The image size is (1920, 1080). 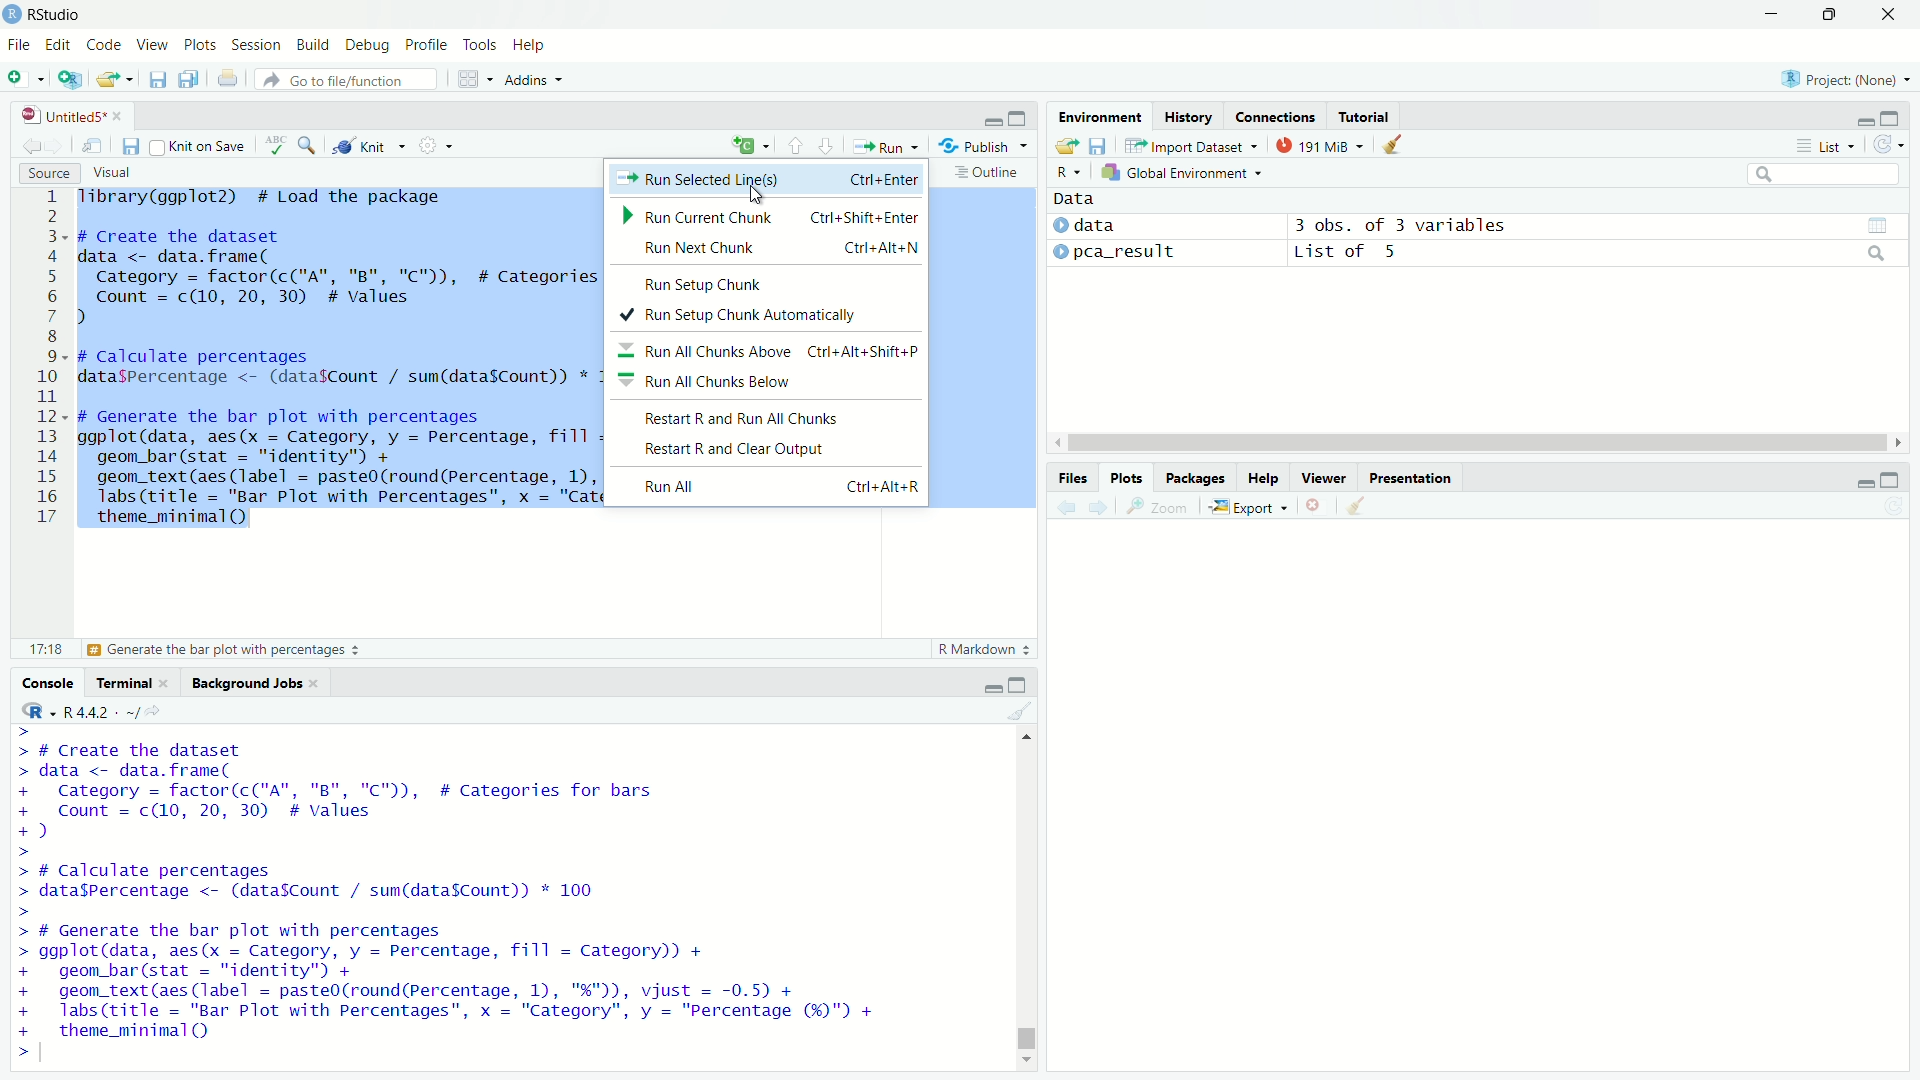 I want to click on data, so click(x=1076, y=198).